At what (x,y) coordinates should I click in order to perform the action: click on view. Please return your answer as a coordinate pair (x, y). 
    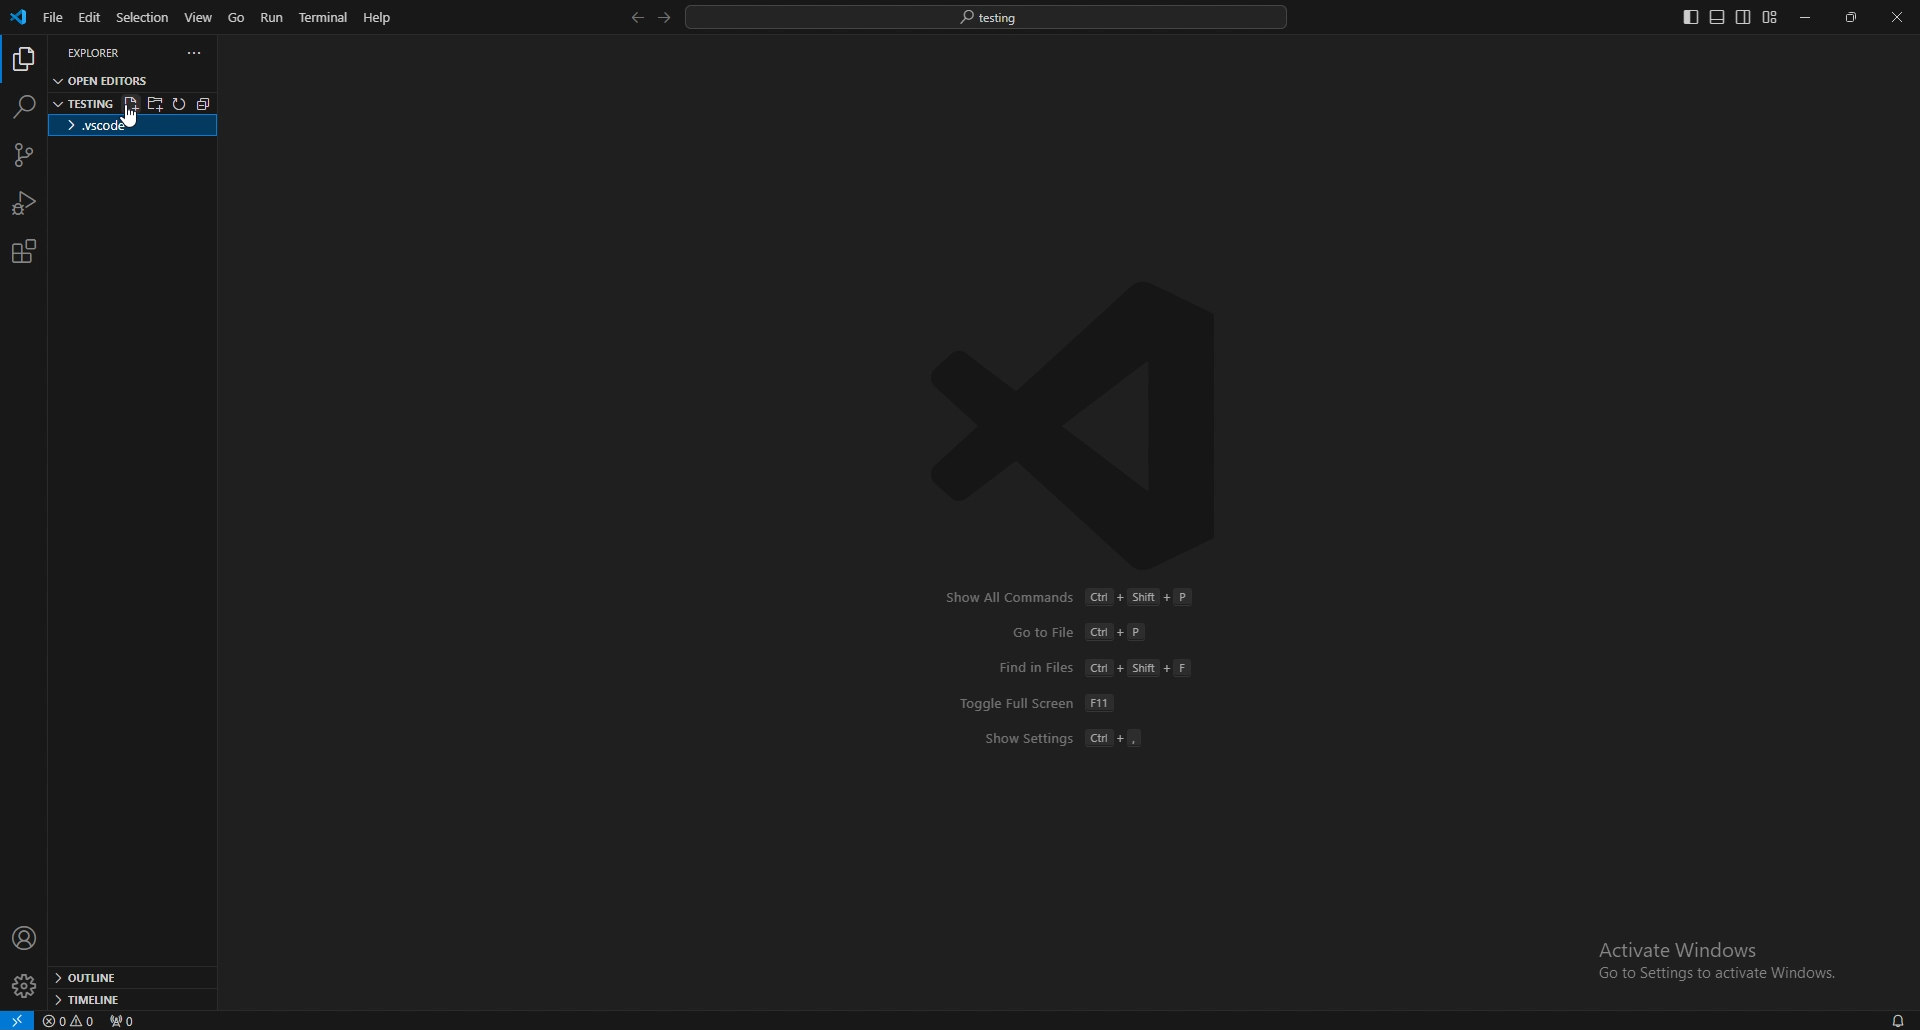
    Looking at the image, I should click on (200, 16).